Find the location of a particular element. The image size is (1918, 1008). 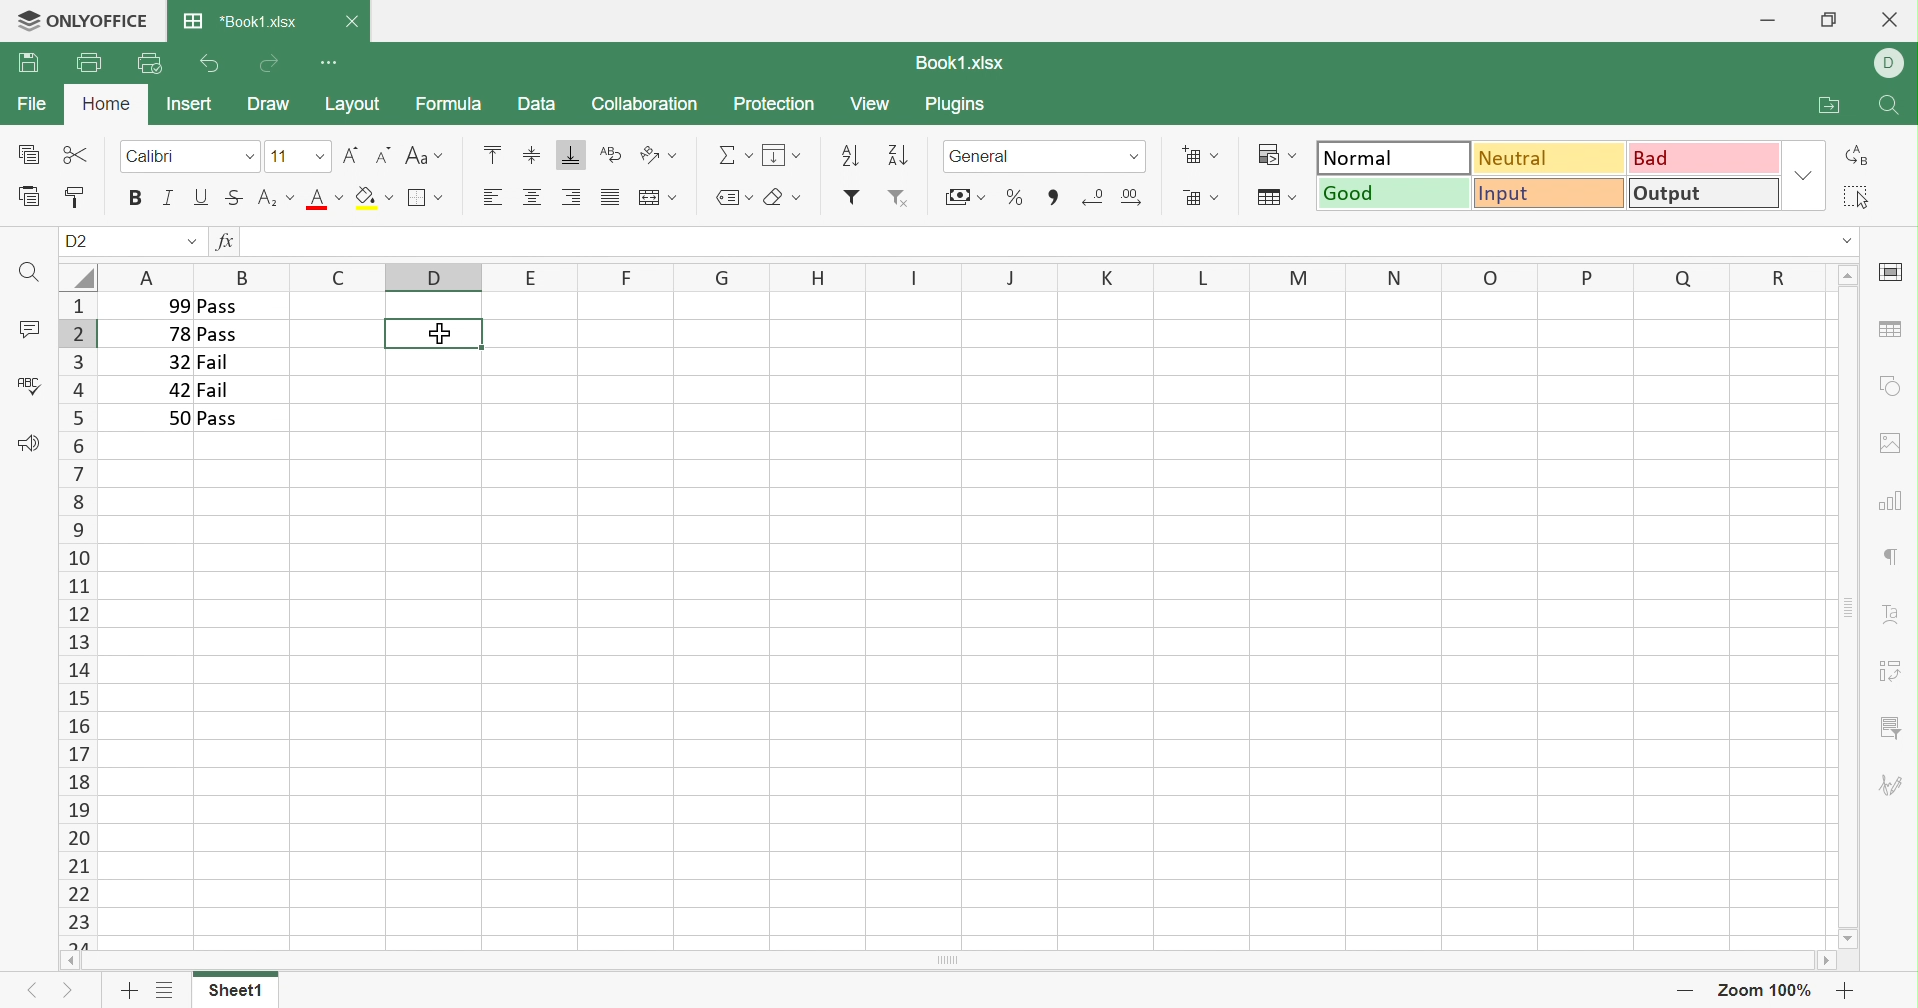

Align top is located at coordinates (492, 153).